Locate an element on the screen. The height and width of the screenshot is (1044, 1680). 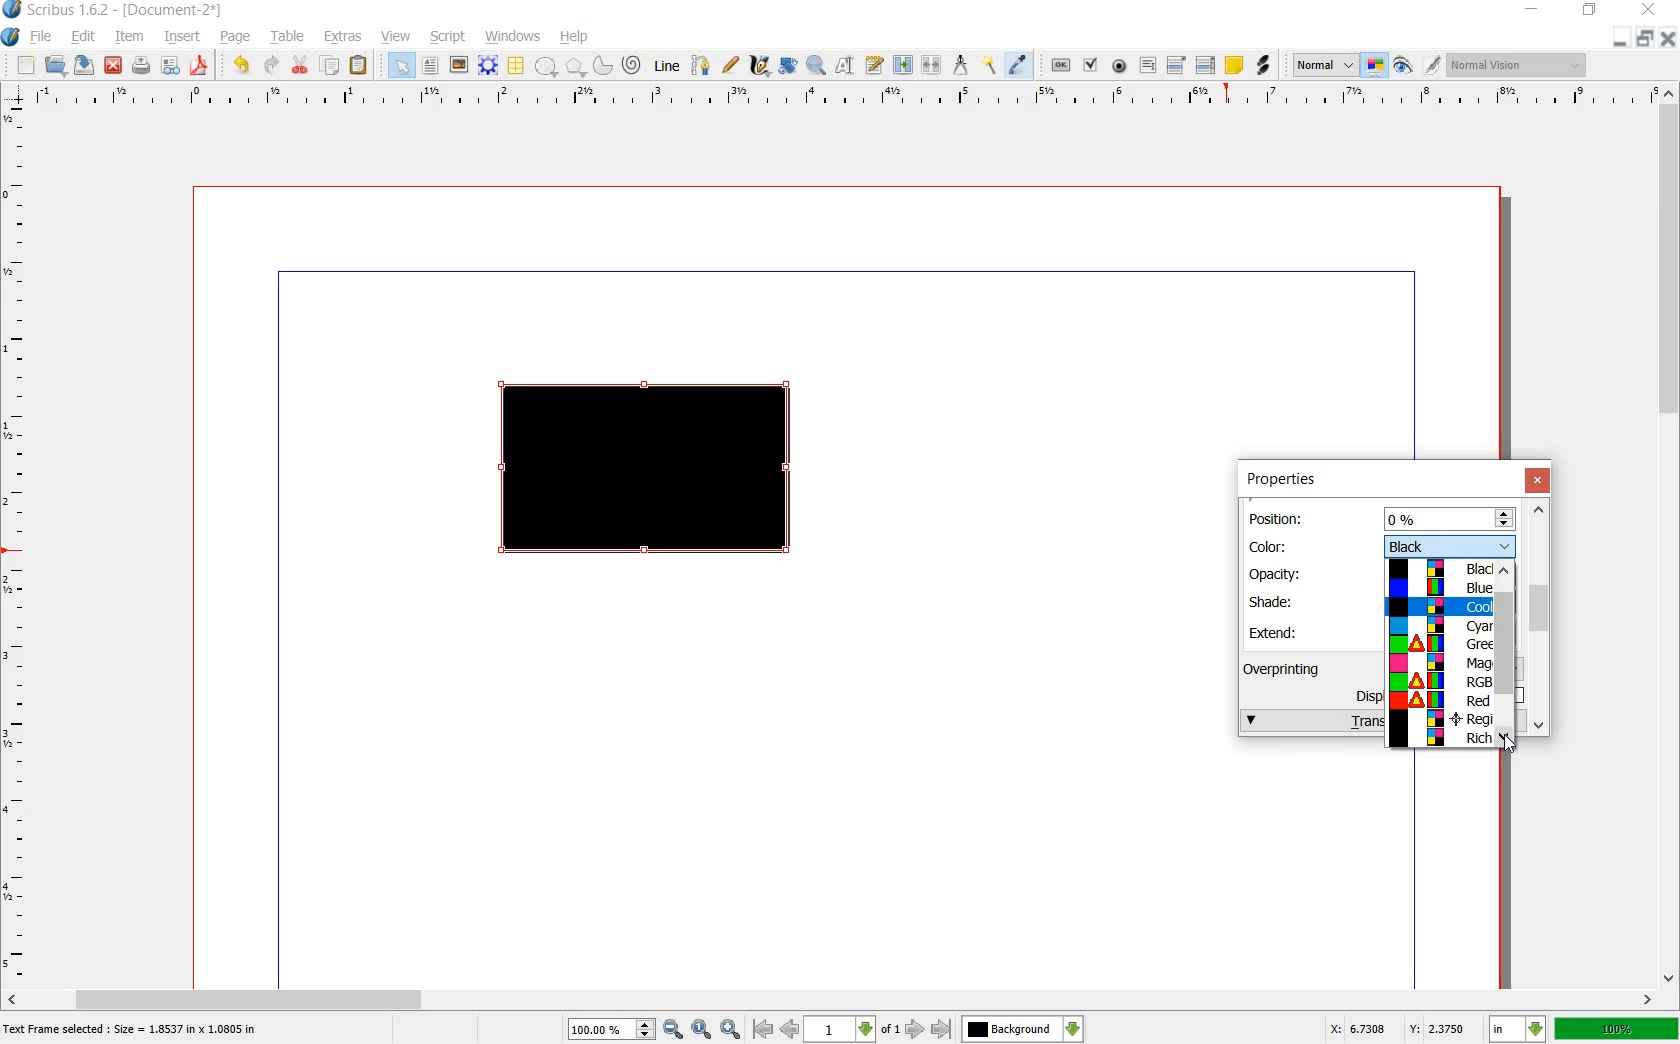
text frame is located at coordinates (429, 66).